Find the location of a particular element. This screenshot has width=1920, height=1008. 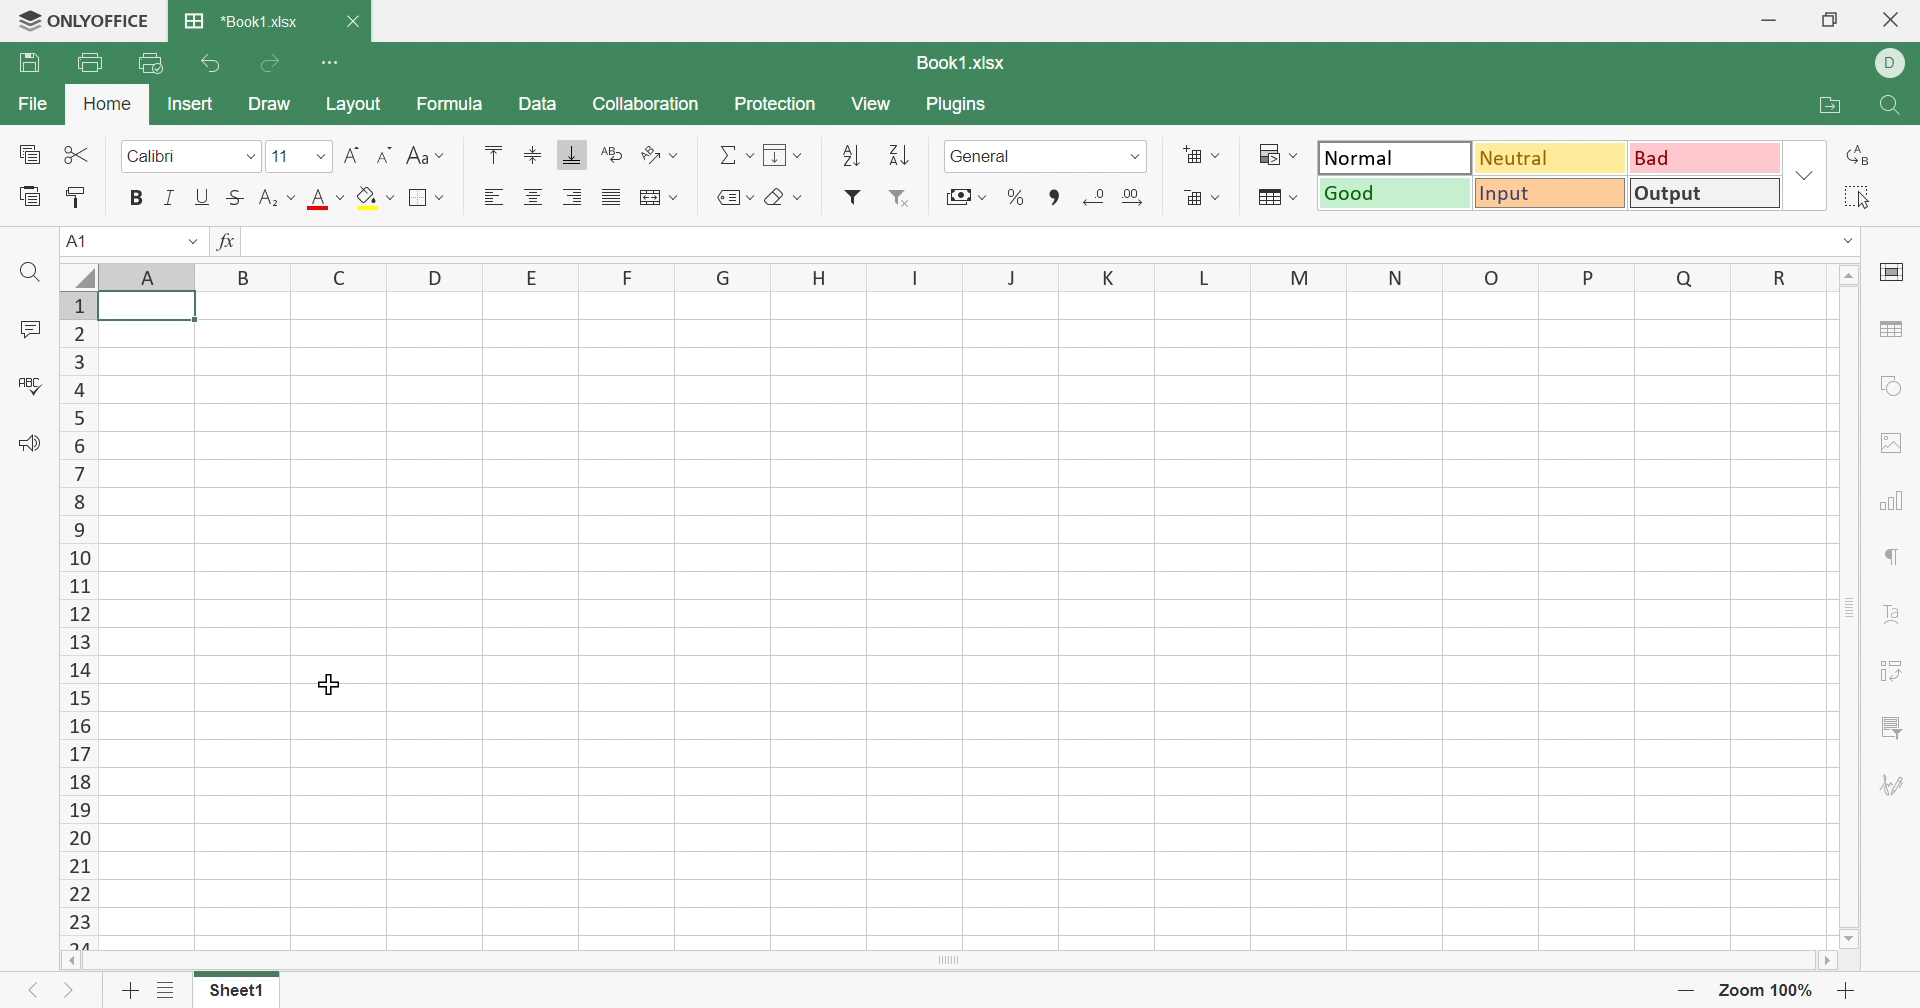

Italic is located at coordinates (171, 196).